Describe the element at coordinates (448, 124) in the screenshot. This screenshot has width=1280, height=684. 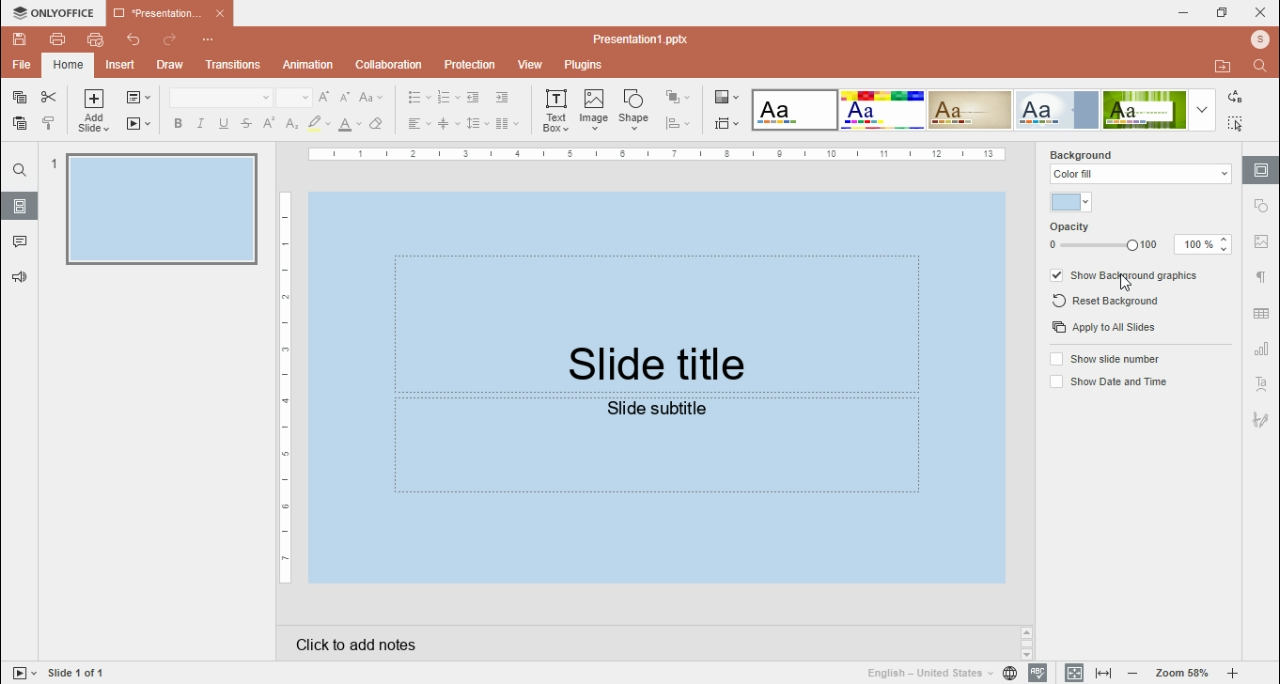
I see `vertical align` at that location.